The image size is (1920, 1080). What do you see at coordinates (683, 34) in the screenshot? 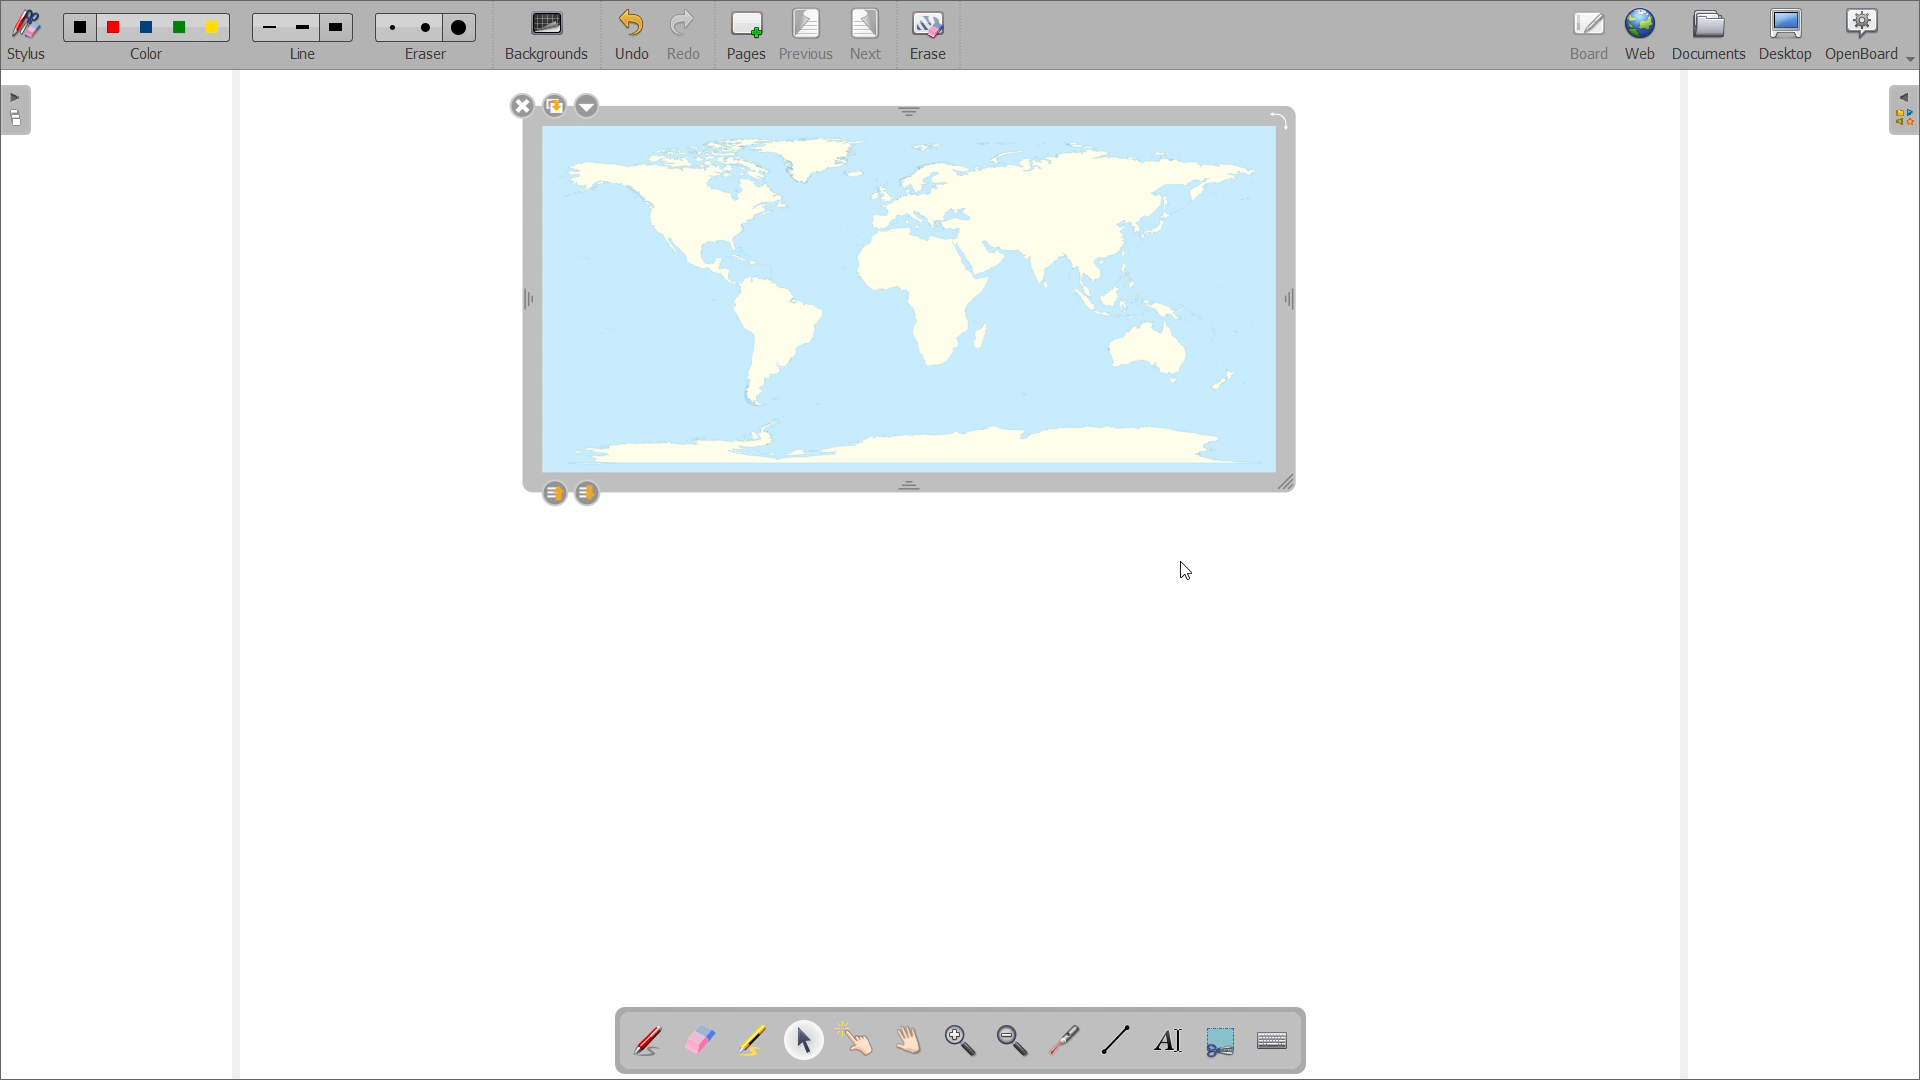
I see `redo` at bounding box center [683, 34].